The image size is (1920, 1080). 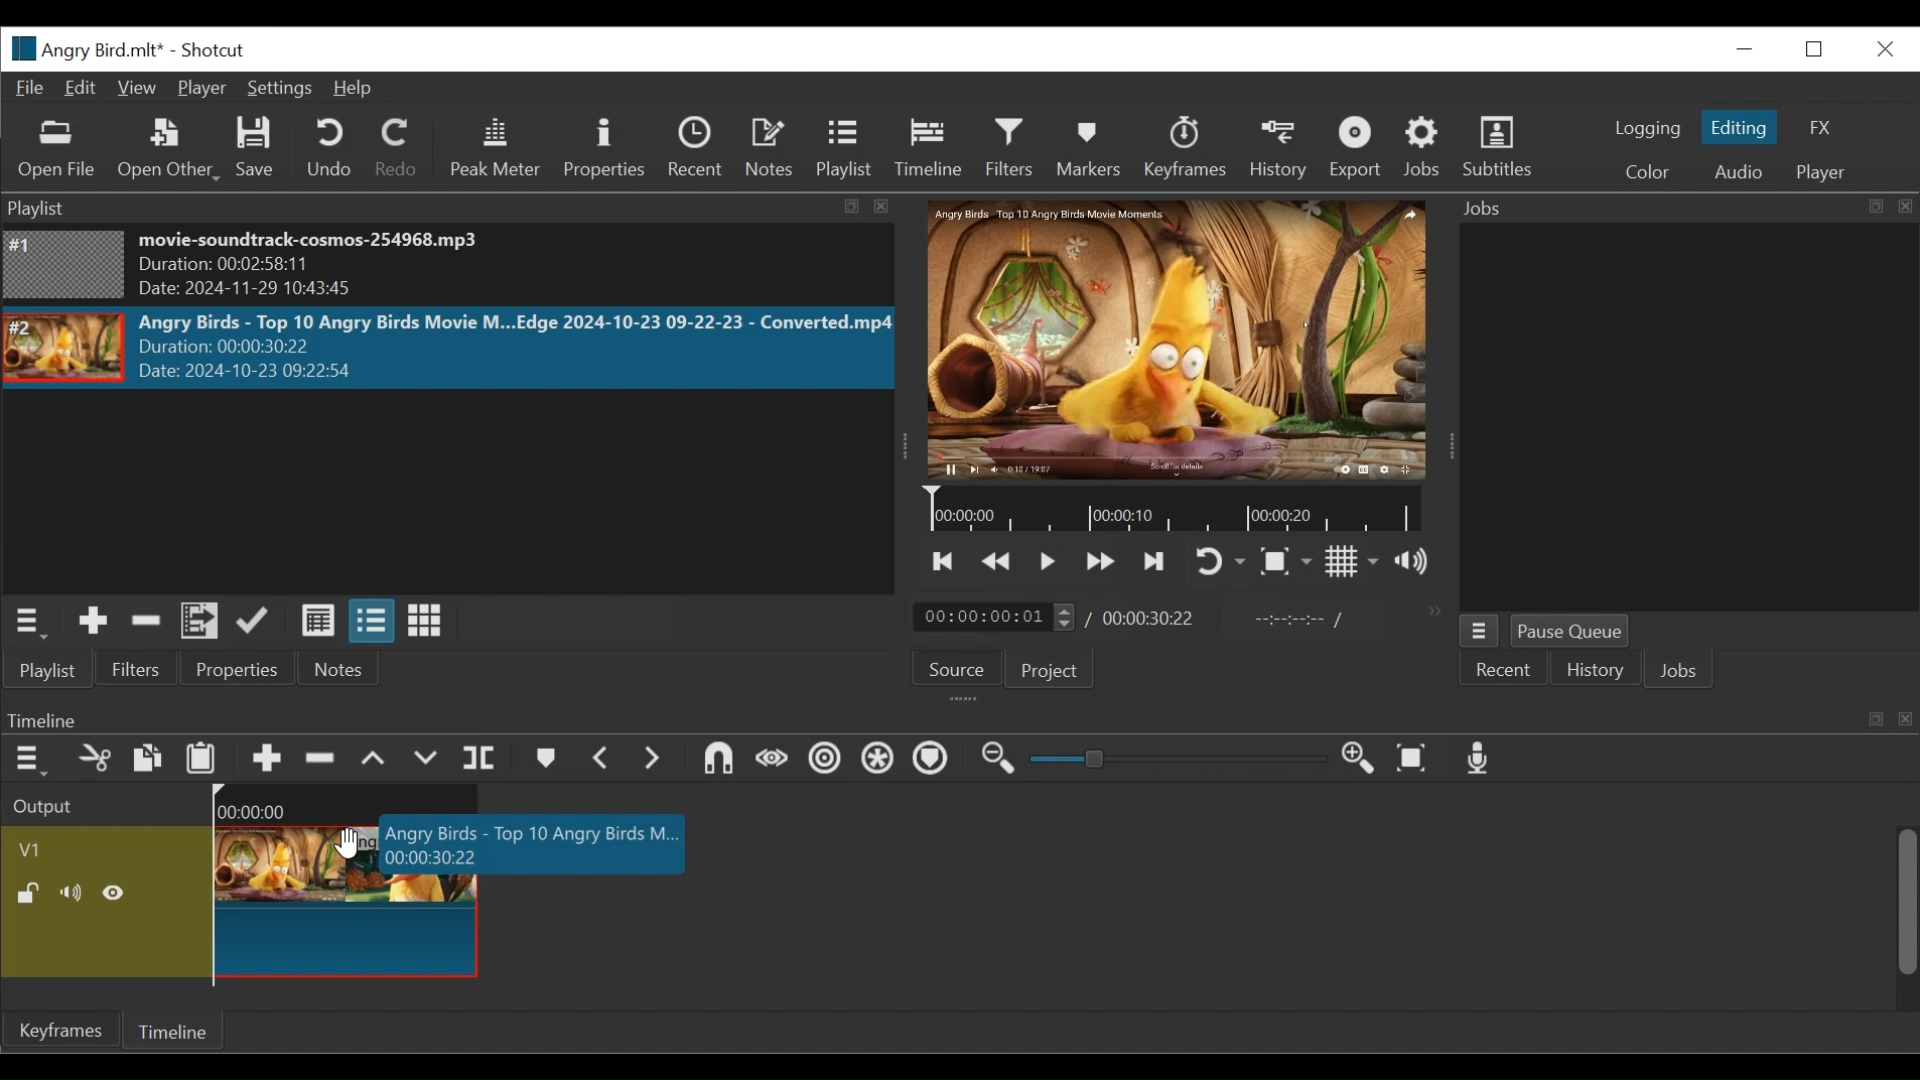 What do you see at coordinates (1480, 759) in the screenshot?
I see `Record audio` at bounding box center [1480, 759].